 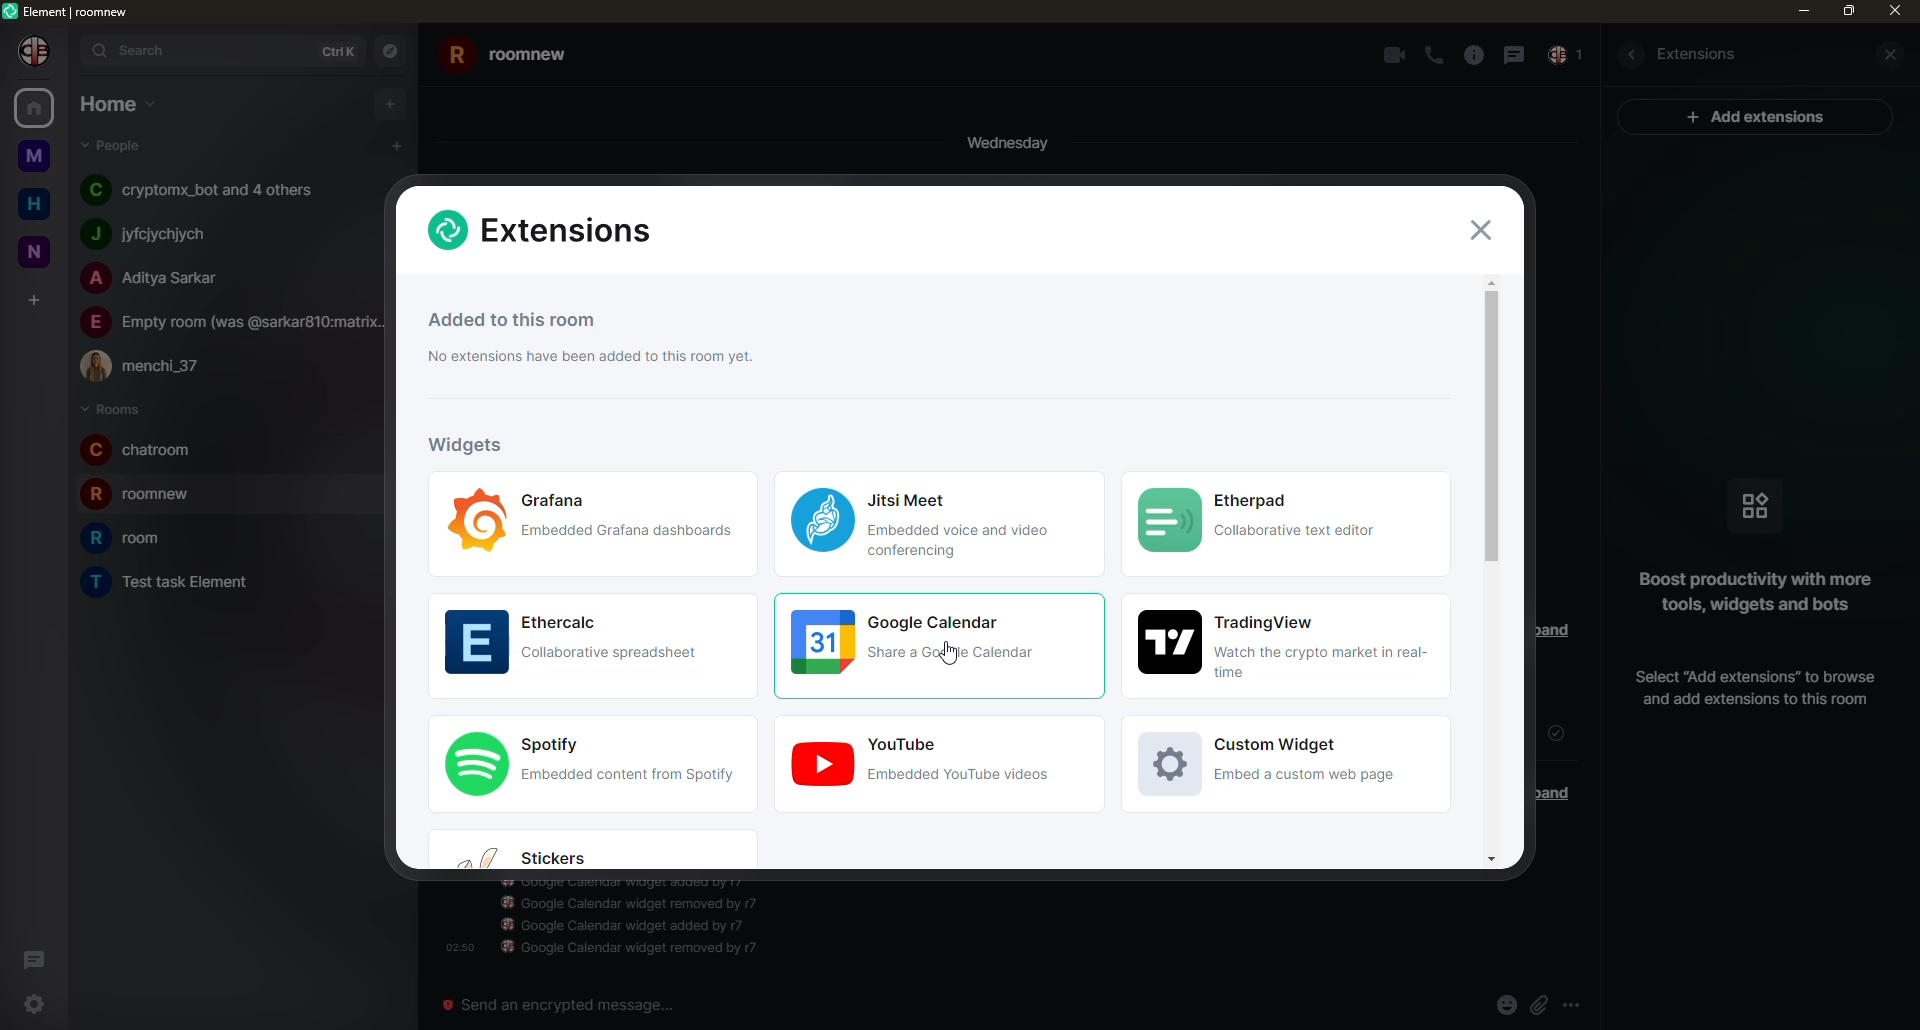 I want to click on widgets, so click(x=585, y=642).